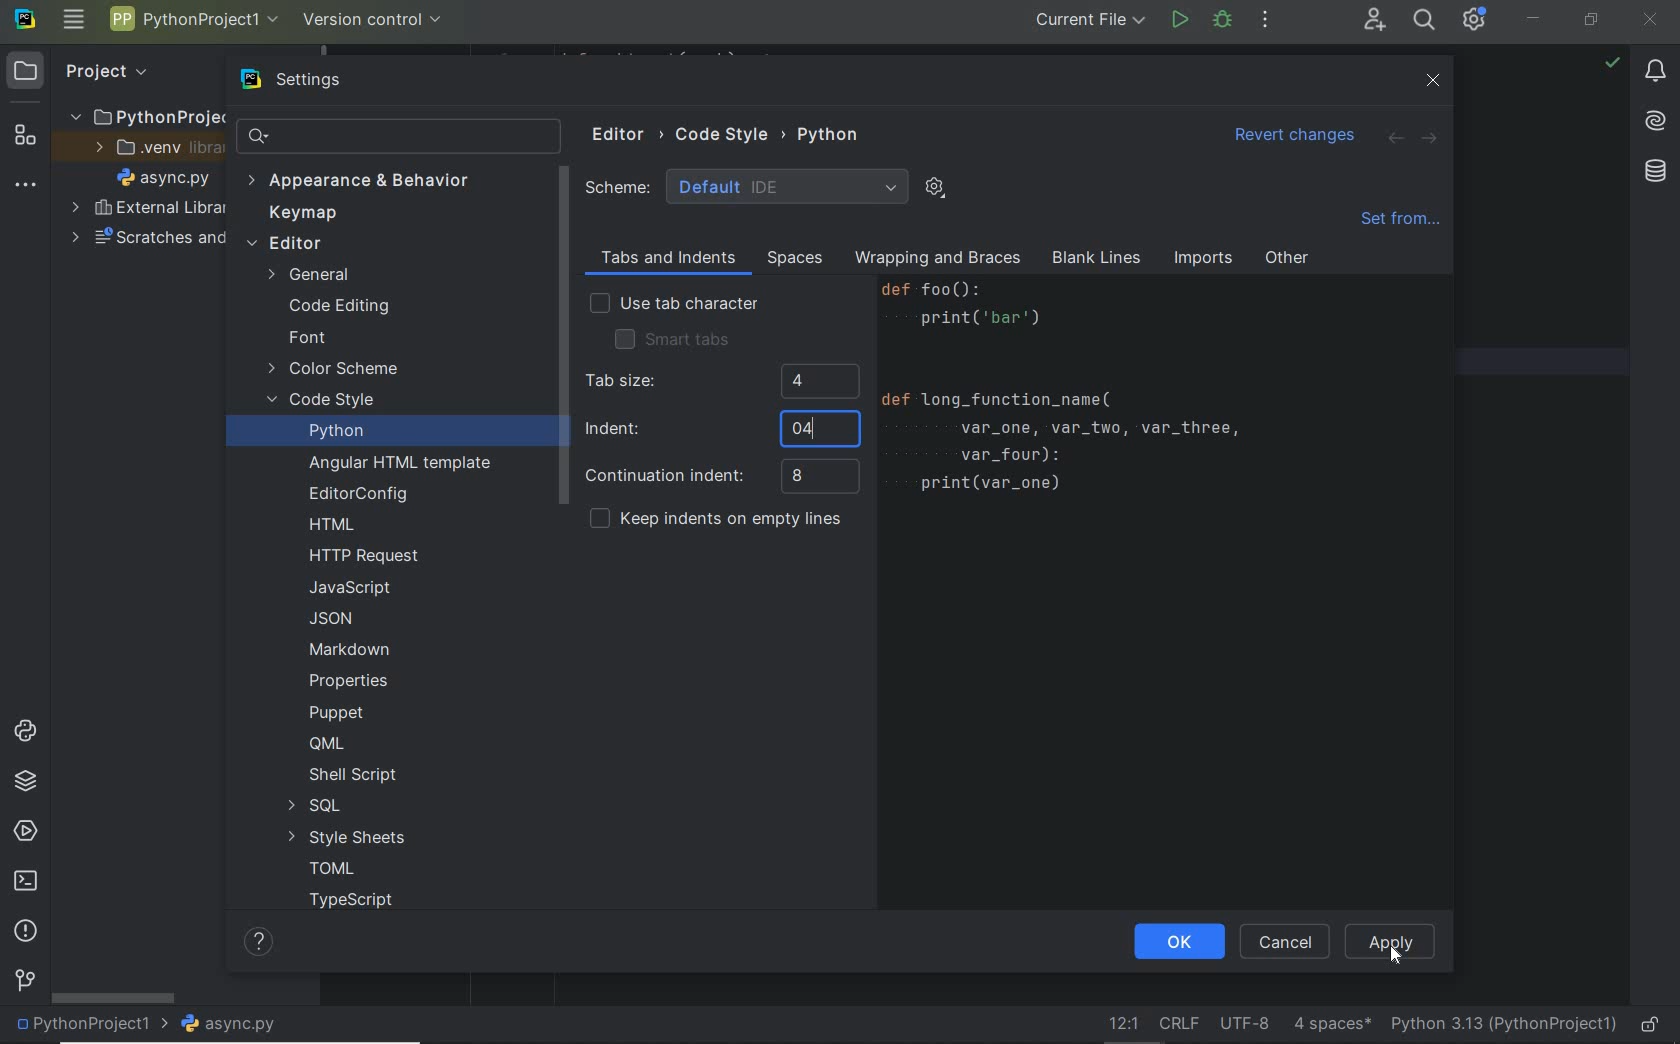  What do you see at coordinates (1394, 953) in the screenshot?
I see `Cursor Position` at bounding box center [1394, 953].